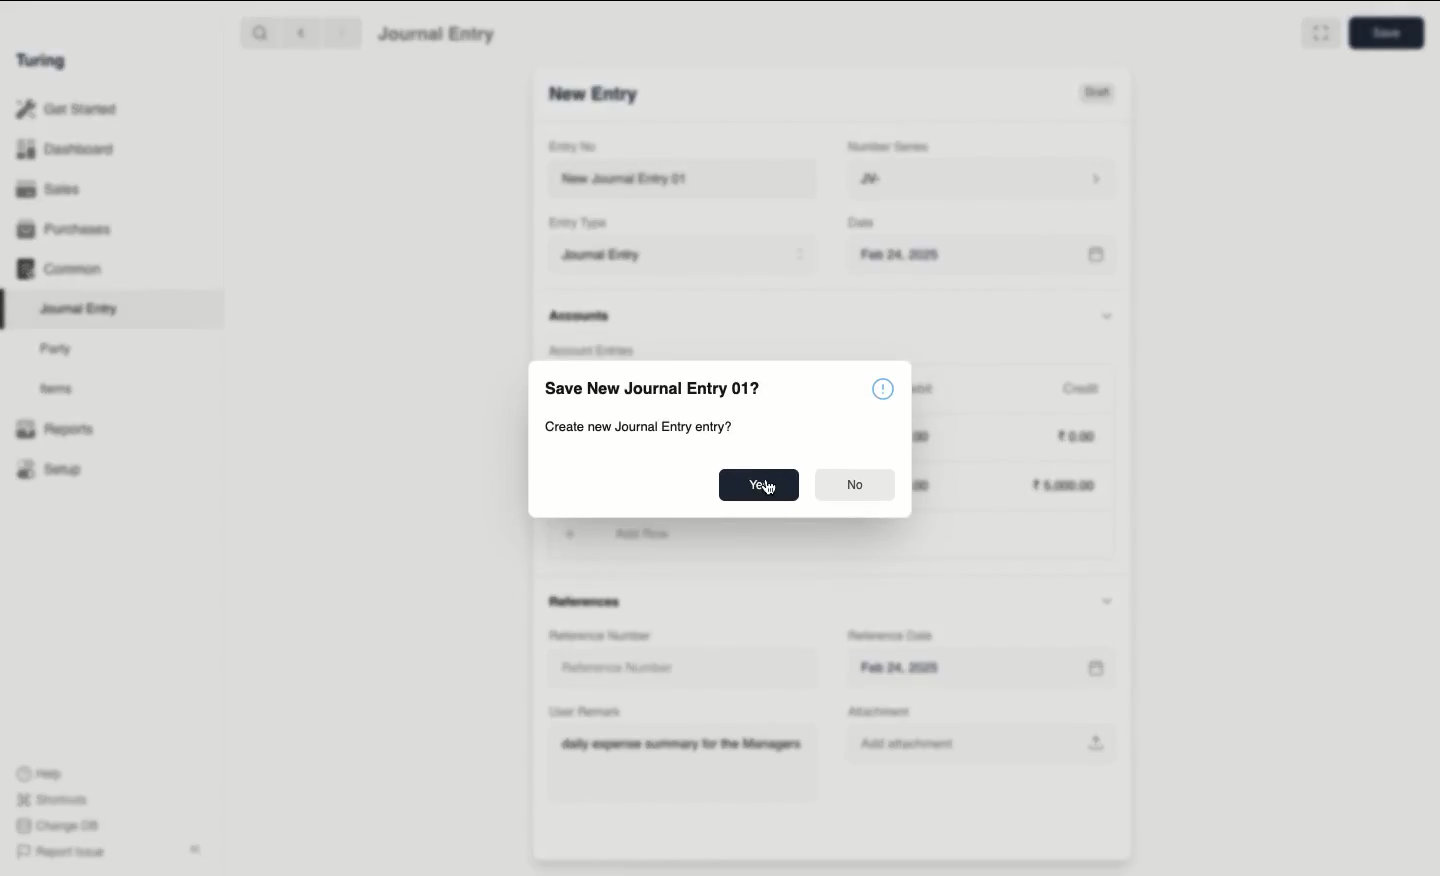  Describe the element at coordinates (772, 489) in the screenshot. I see `cursor` at that location.